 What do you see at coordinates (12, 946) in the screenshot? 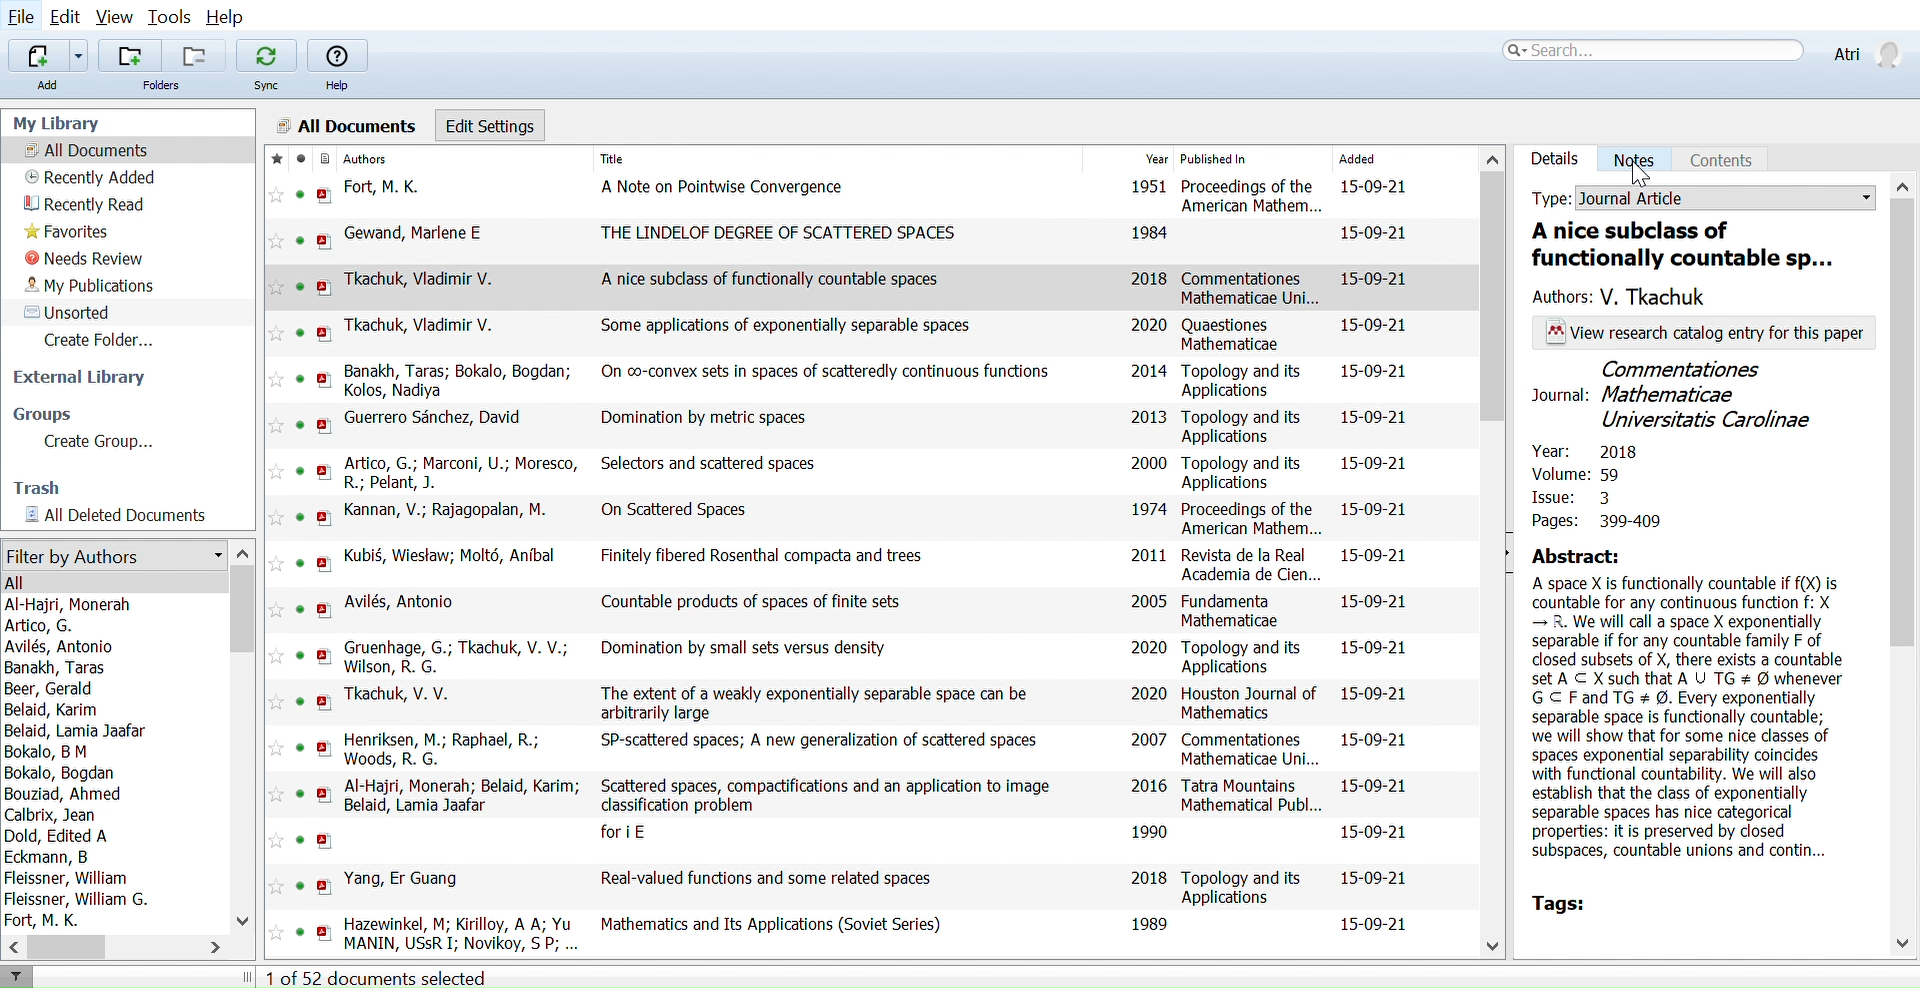
I see `Move left in filter by authors` at bounding box center [12, 946].